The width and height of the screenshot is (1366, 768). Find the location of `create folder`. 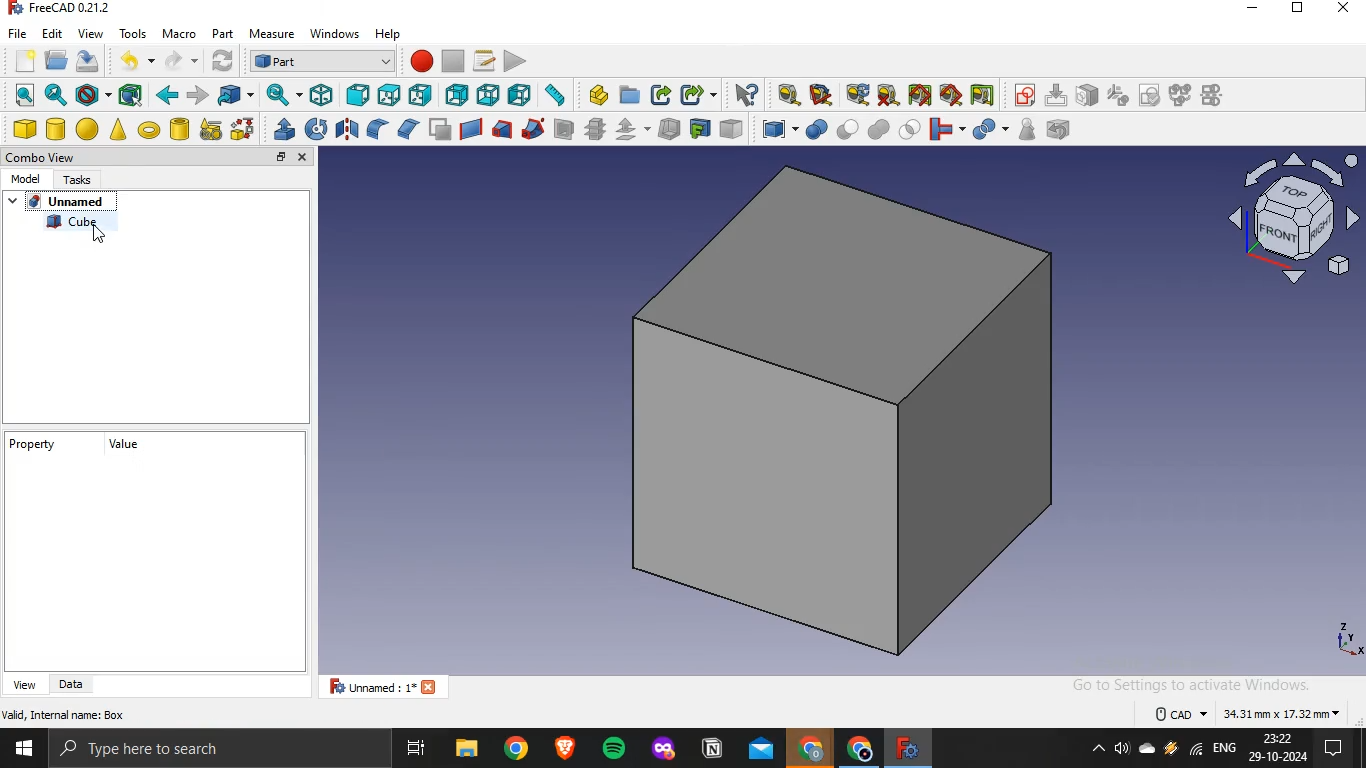

create folder is located at coordinates (631, 94).